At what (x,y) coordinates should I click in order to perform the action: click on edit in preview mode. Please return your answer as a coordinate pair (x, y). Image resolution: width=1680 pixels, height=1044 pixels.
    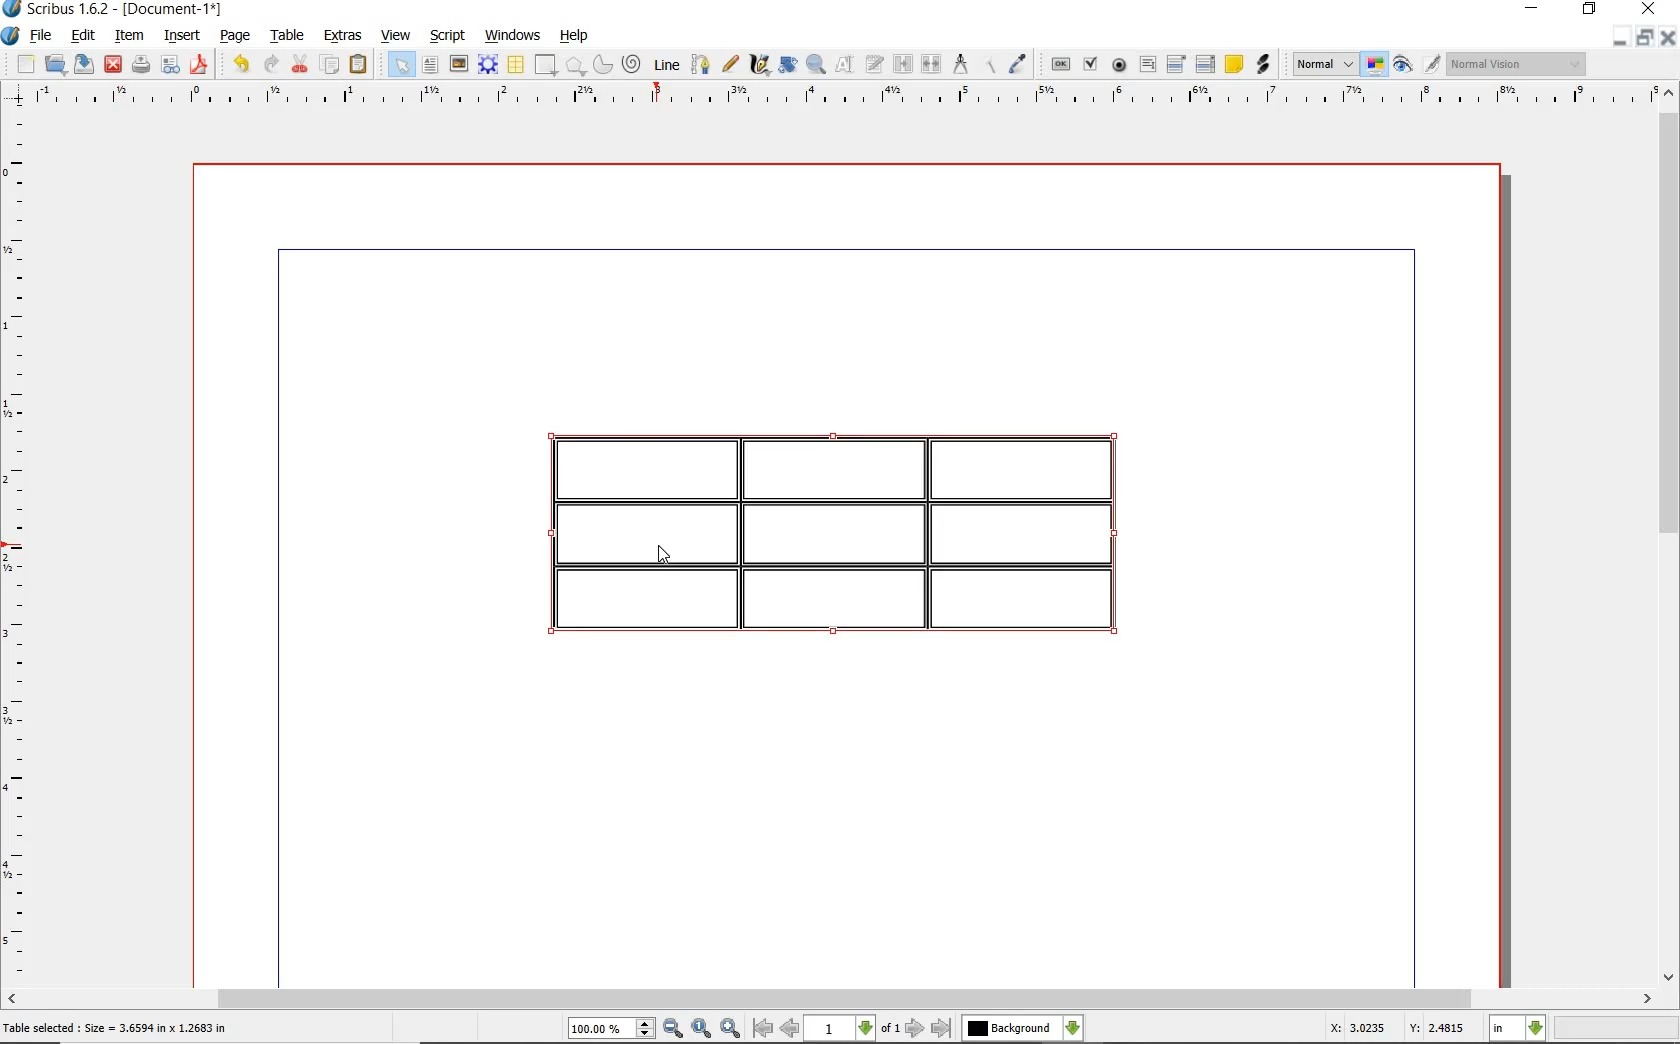
    Looking at the image, I should click on (1431, 65).